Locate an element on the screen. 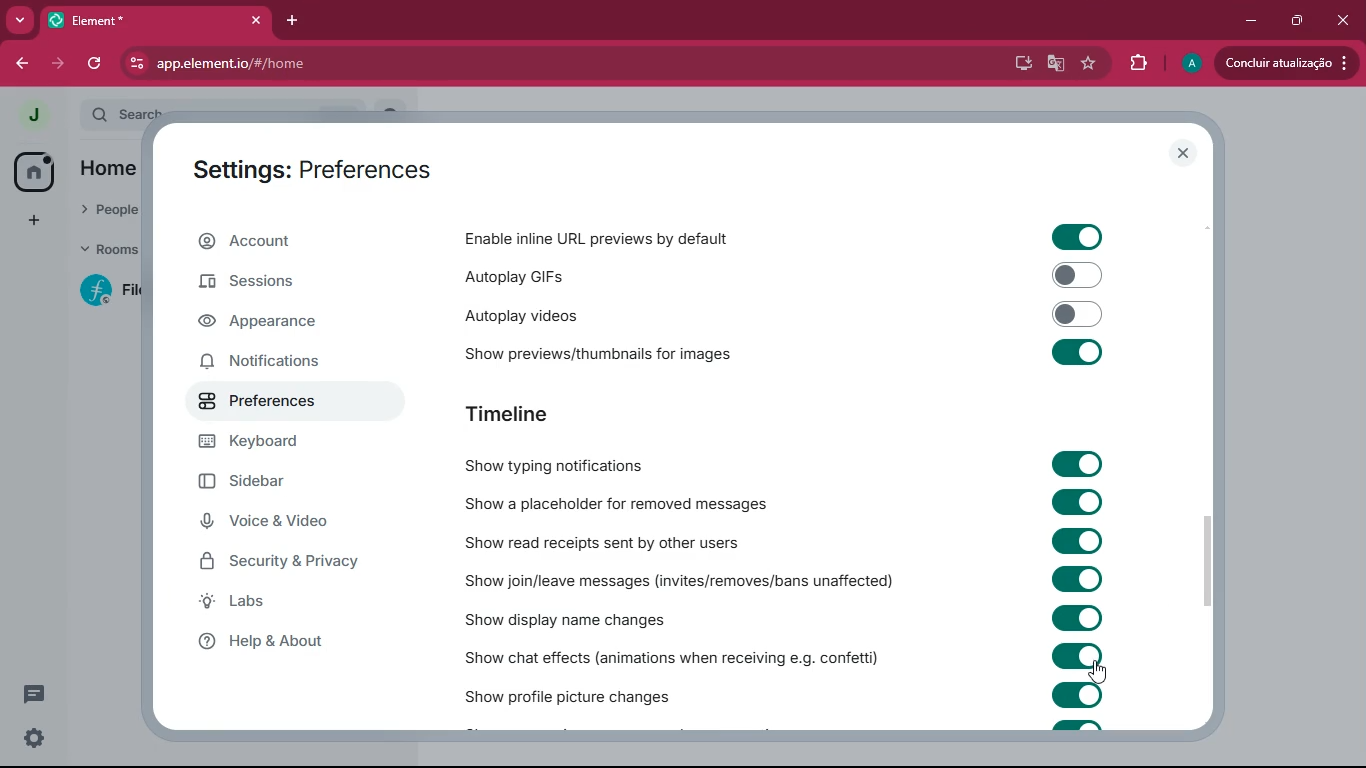 This screenshot has height=768, width=1366. appearance is located at coordinates (273, 324).